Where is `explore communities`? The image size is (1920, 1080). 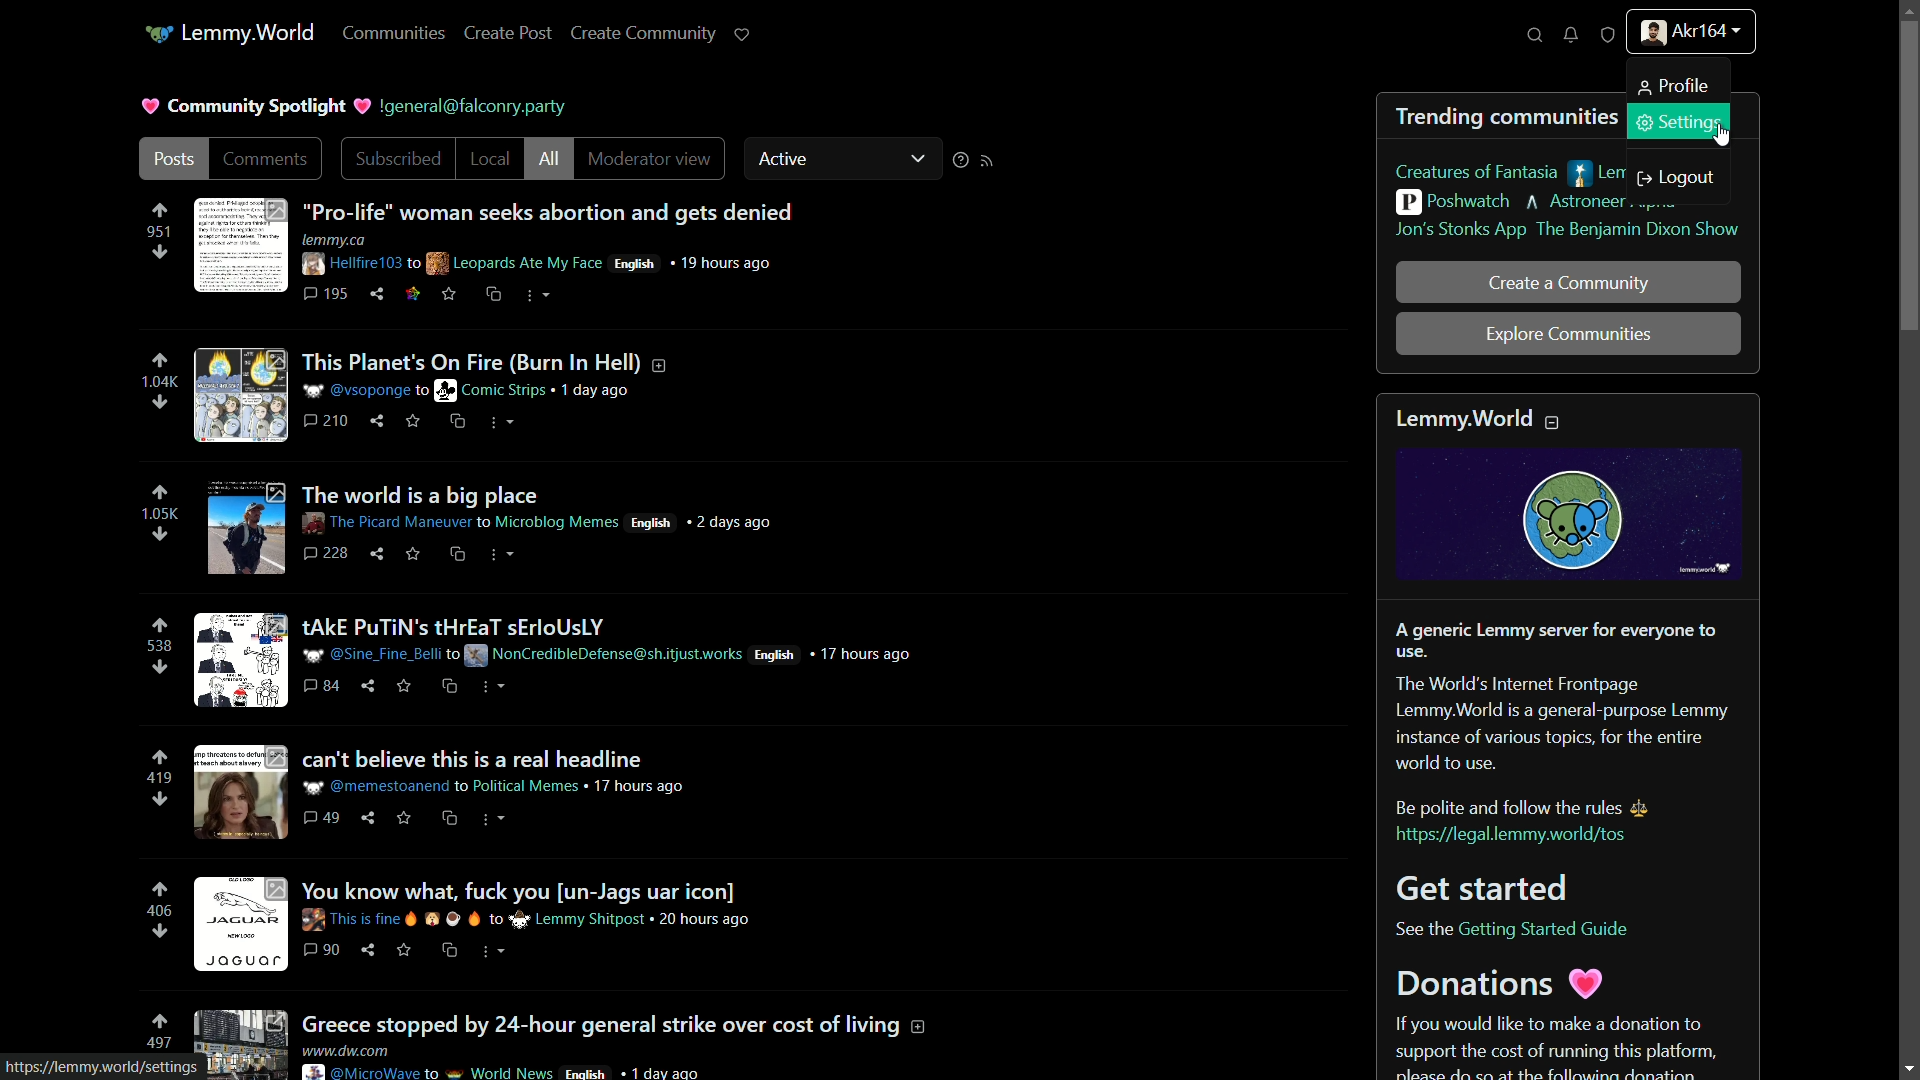
explore communities is located at coordinates (1569, 335).